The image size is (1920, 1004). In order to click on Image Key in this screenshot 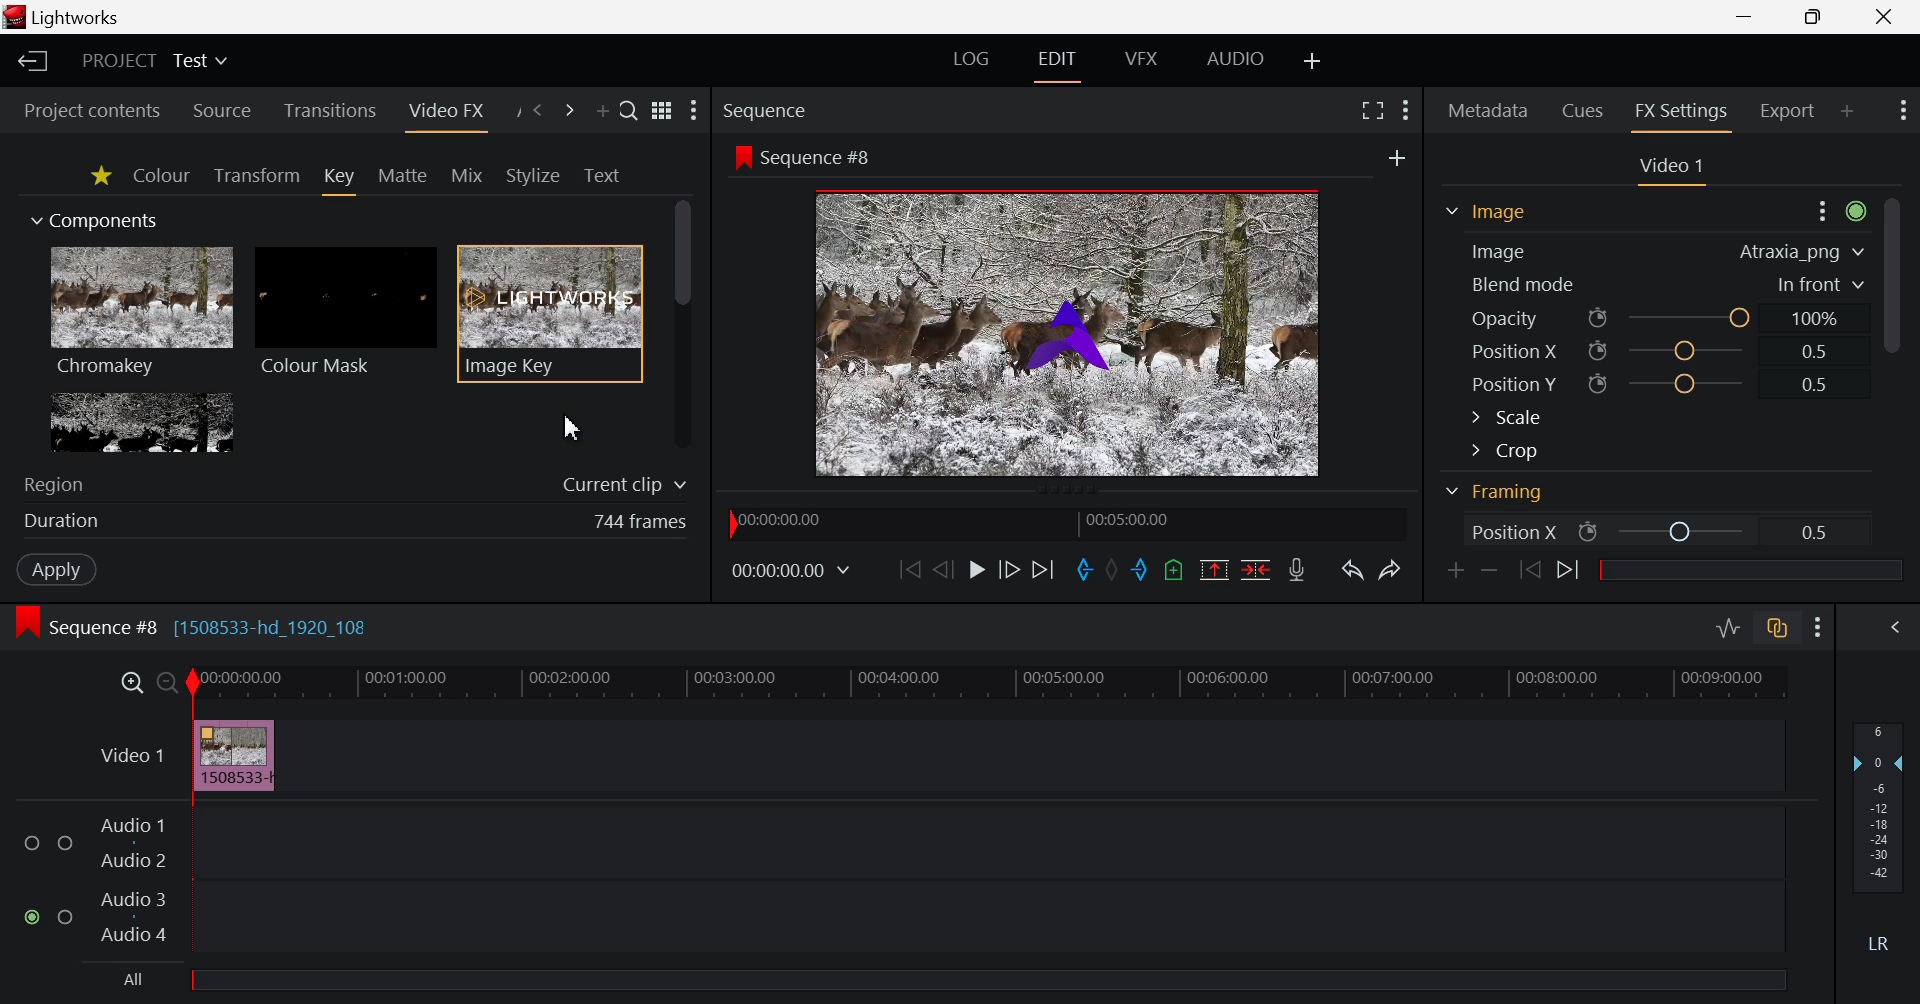, I will do `click(550, 312)`.